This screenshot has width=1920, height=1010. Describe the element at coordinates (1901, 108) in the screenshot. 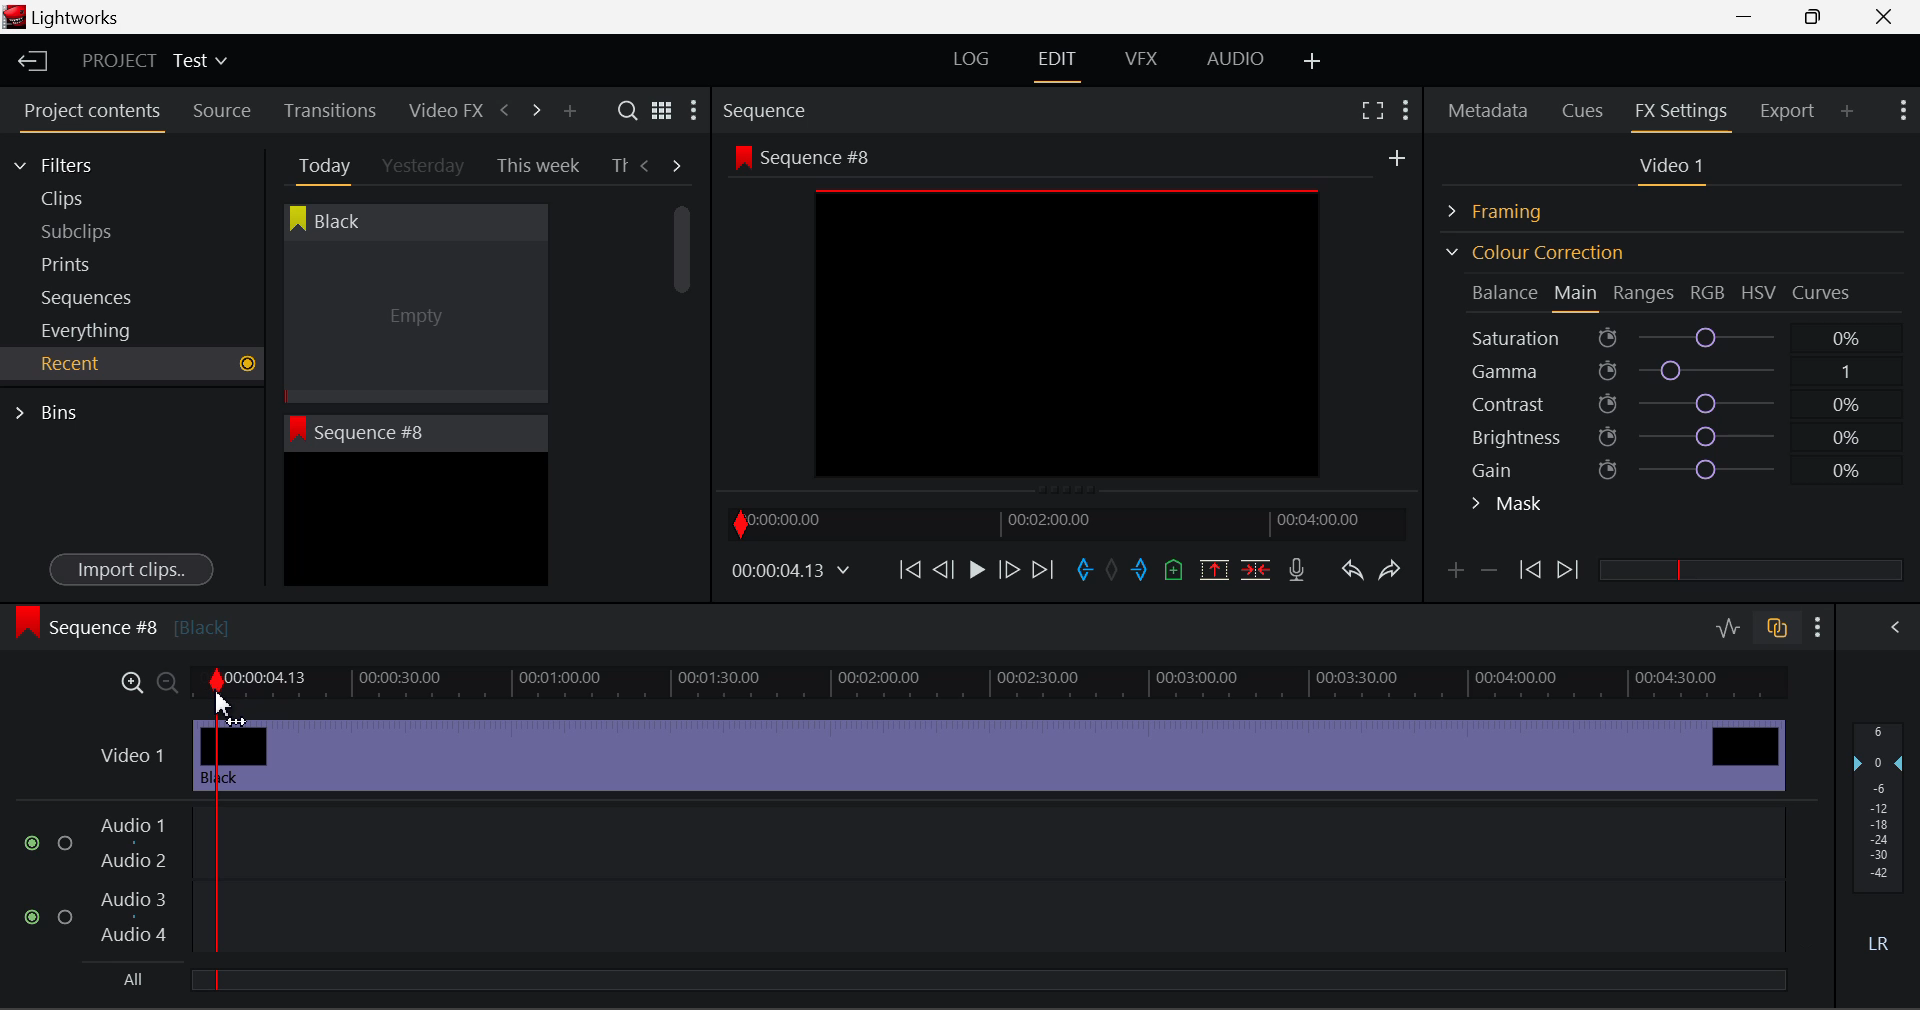

I see `Show Settings` at that location.